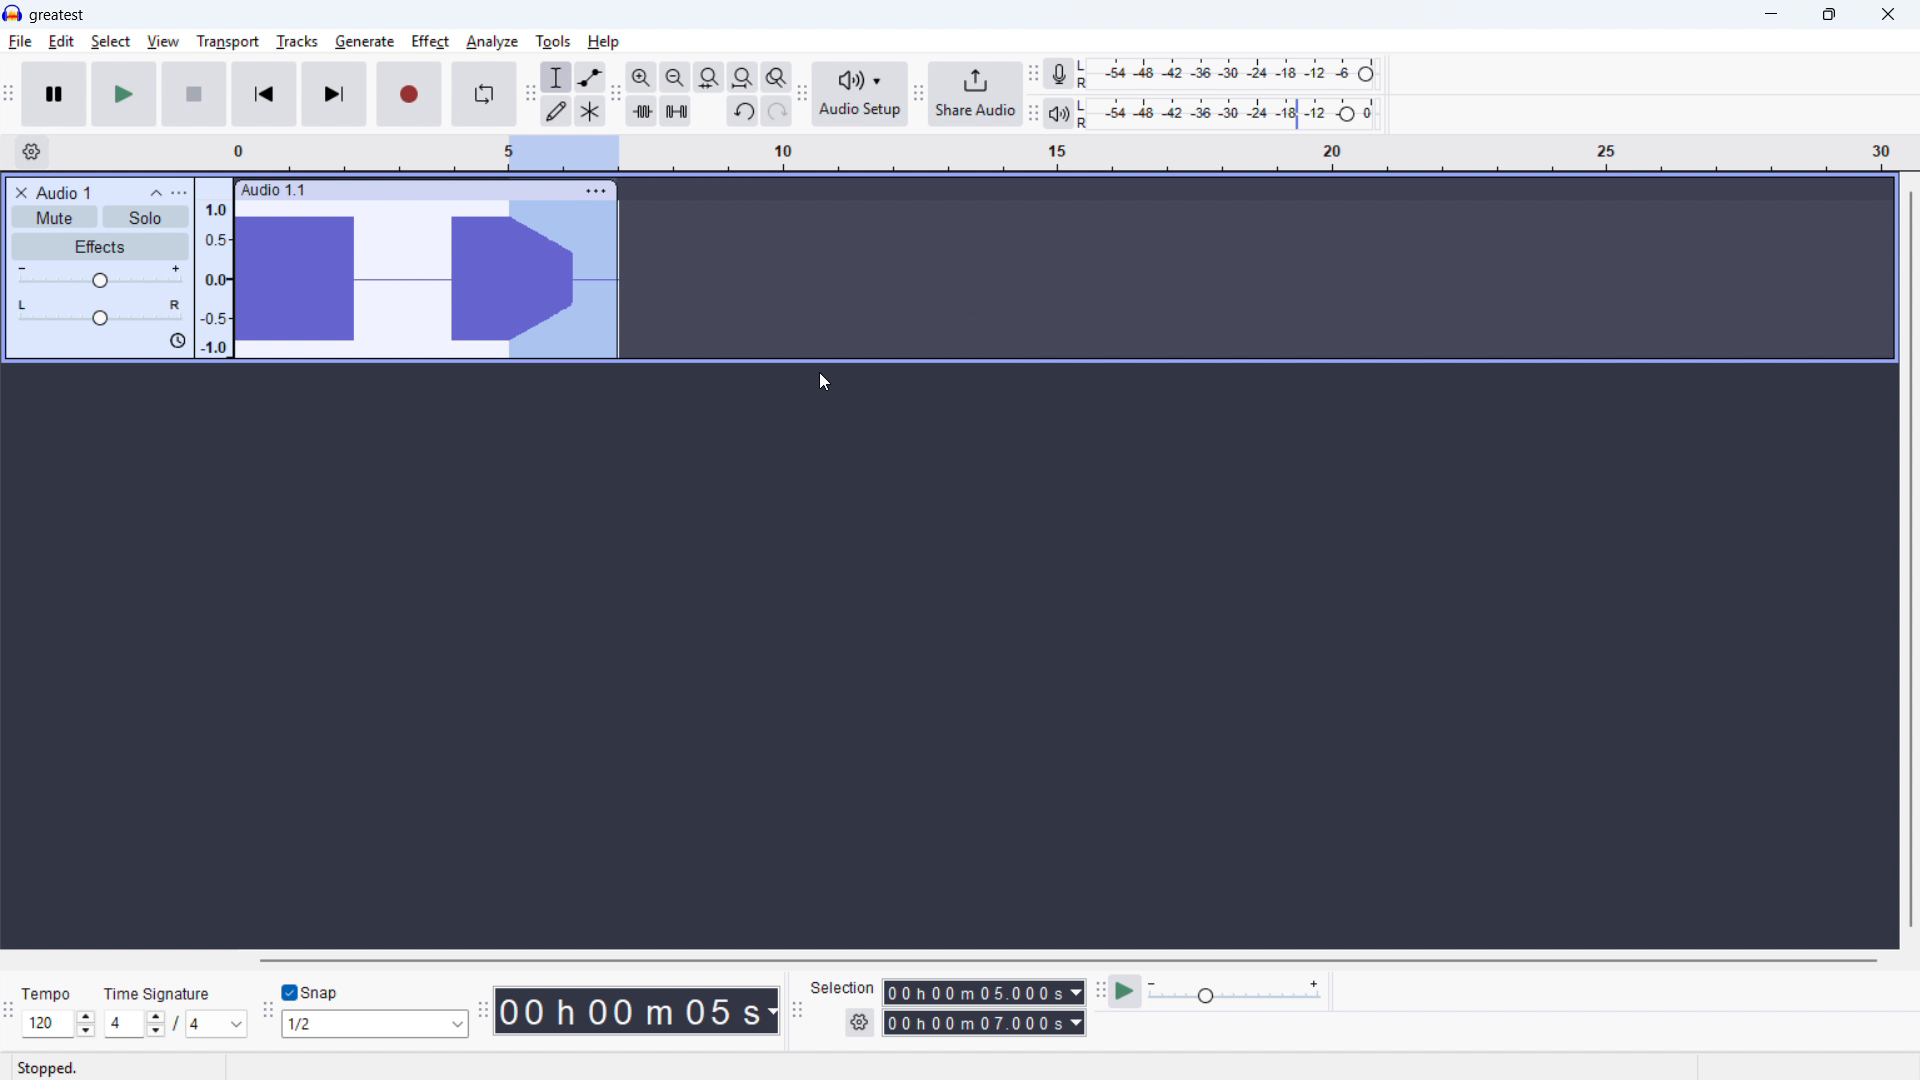 The image size is (1920, 1080). What do you see at coordinates (1058, 114) in the screenshot?
I see `Playback metre ` at bounding box center [1058, 114].